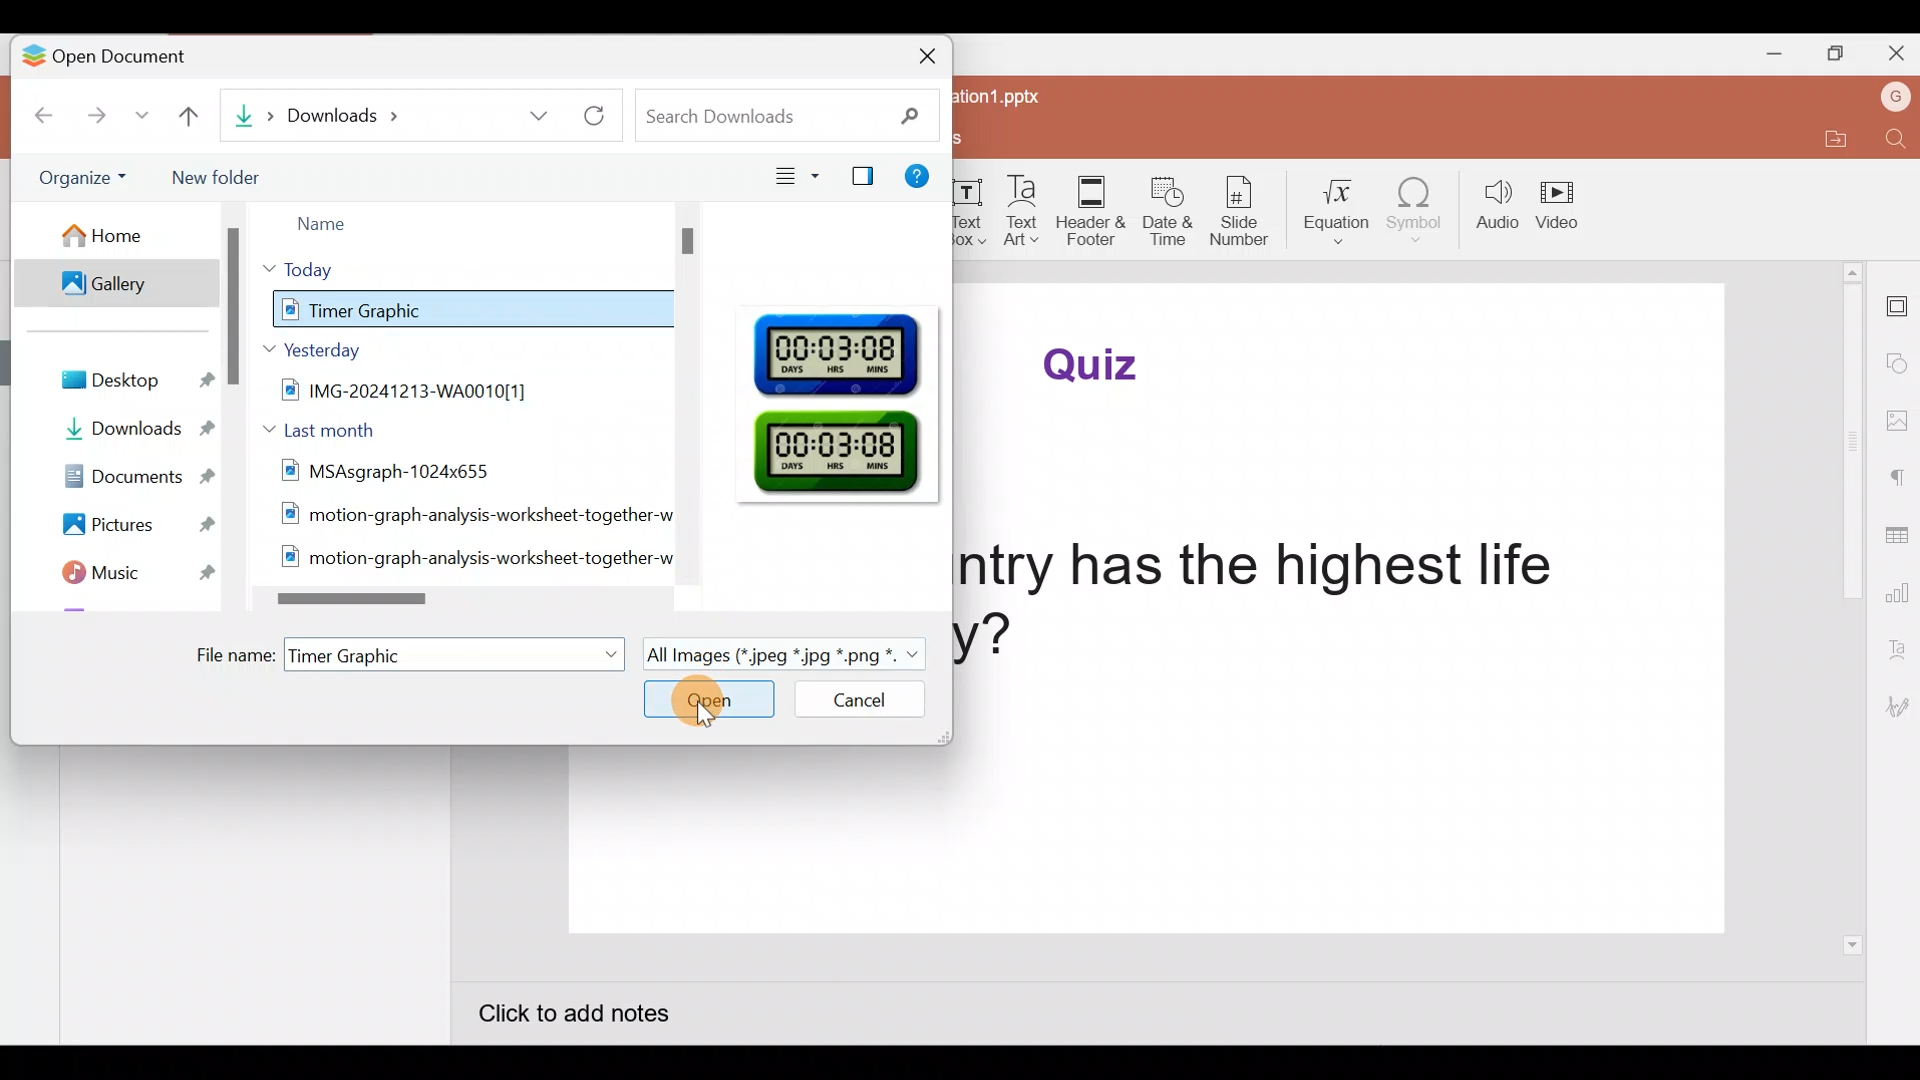  Describe the element at coordinates (1099, 363) in the screenshot. I see `Quiz` at that location.